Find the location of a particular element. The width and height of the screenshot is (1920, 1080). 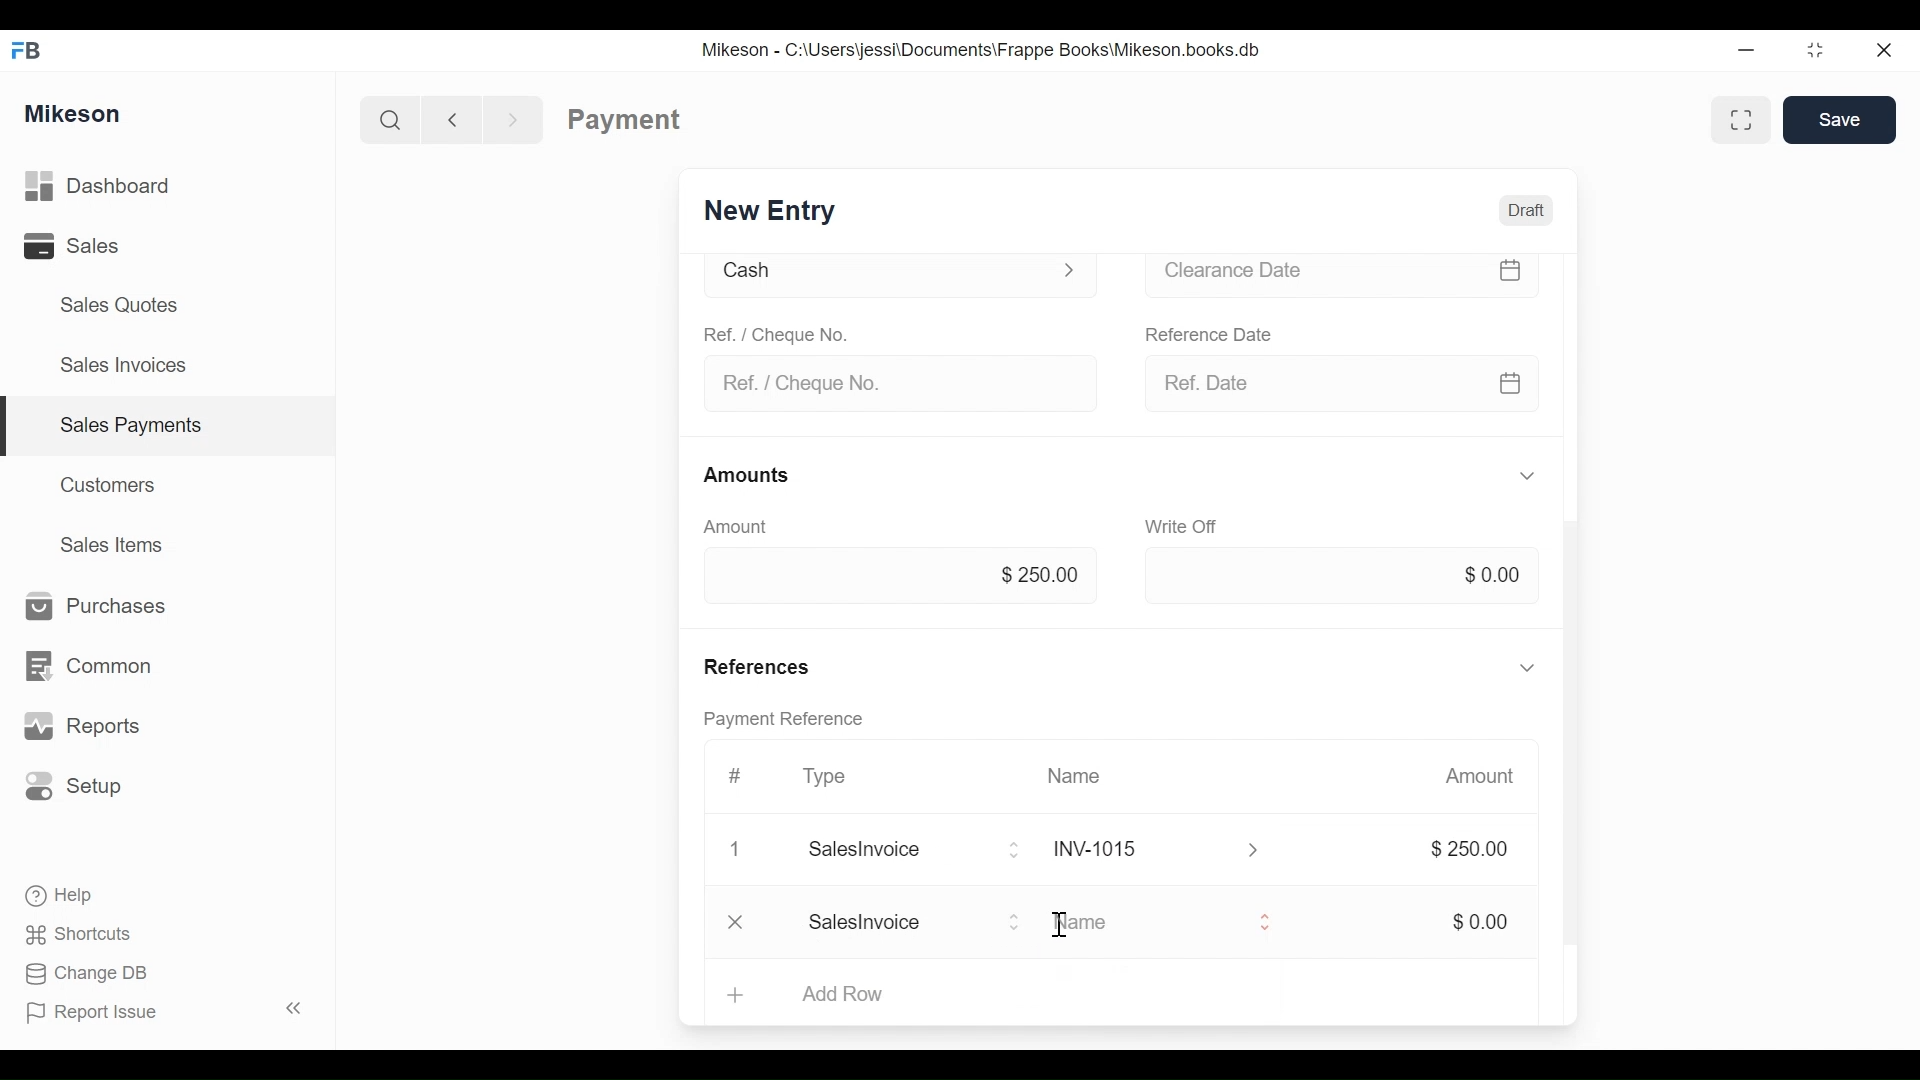

References is located at coordinates (766, 666).